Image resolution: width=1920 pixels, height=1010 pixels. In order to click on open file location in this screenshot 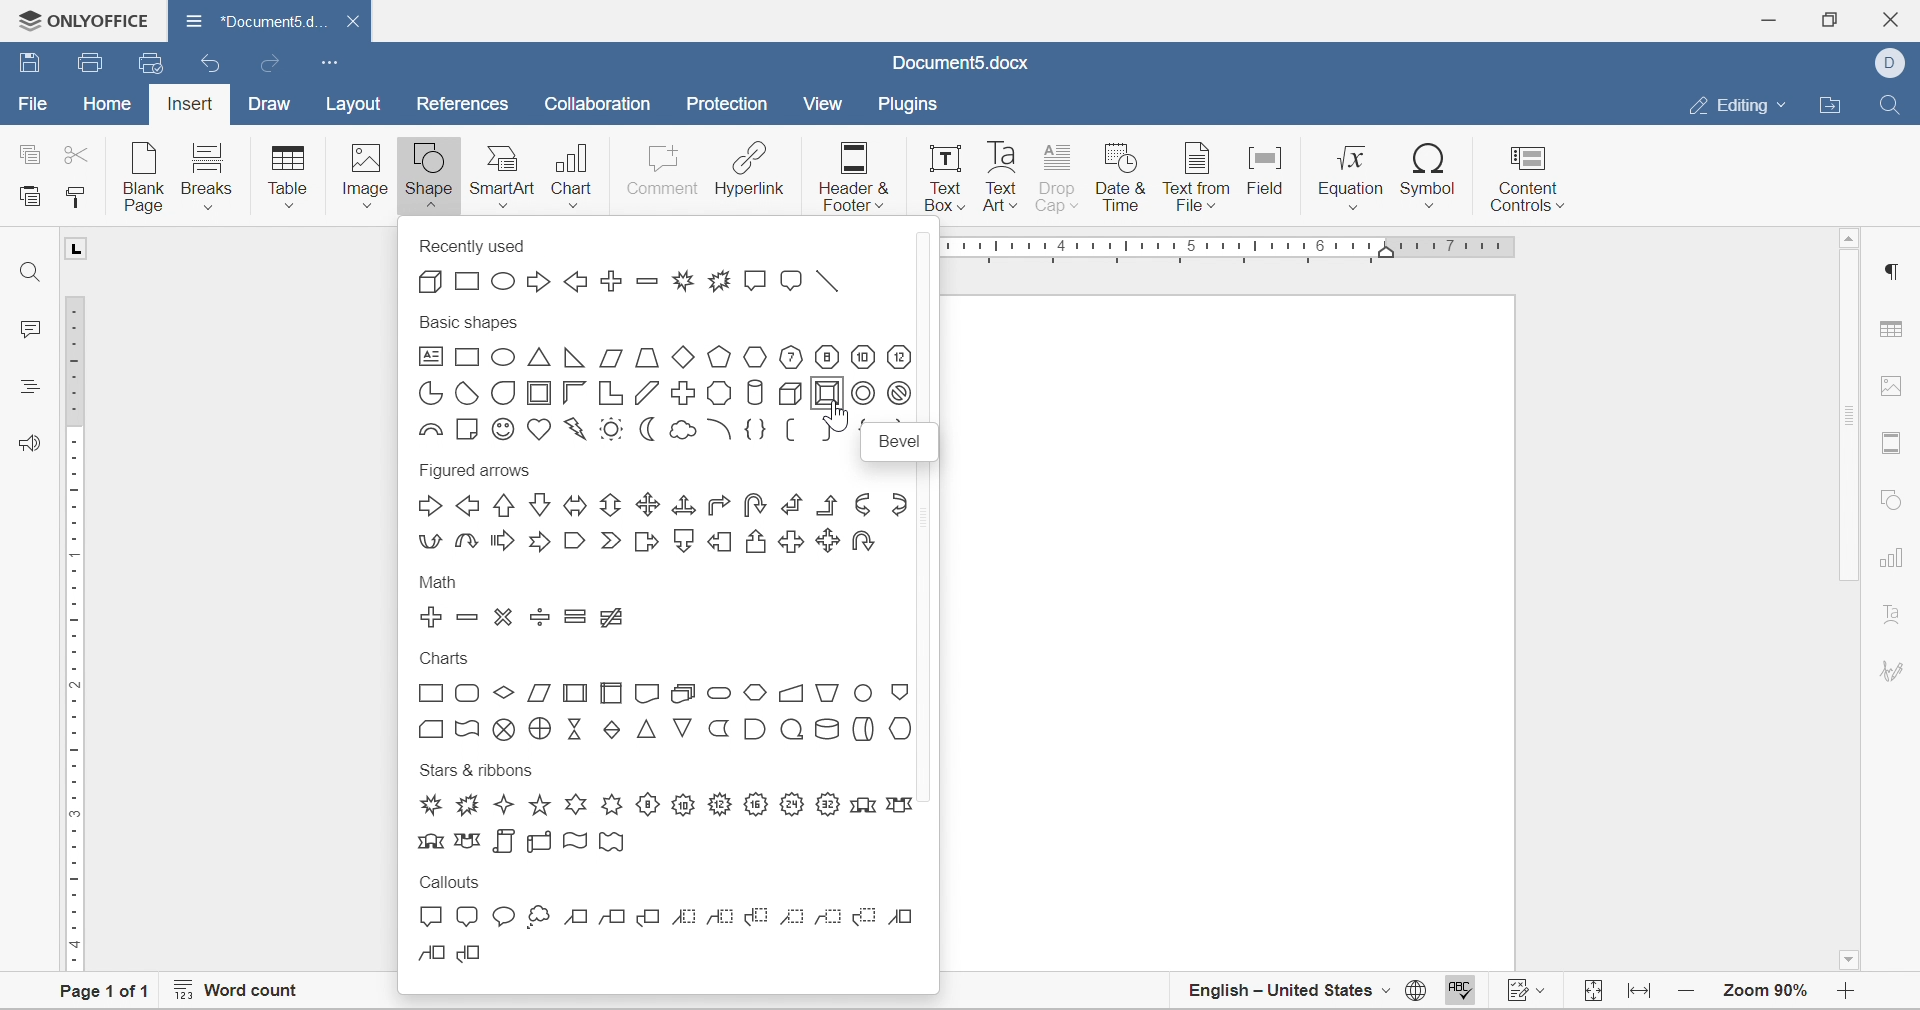, I will do `click(1830, 104)`.